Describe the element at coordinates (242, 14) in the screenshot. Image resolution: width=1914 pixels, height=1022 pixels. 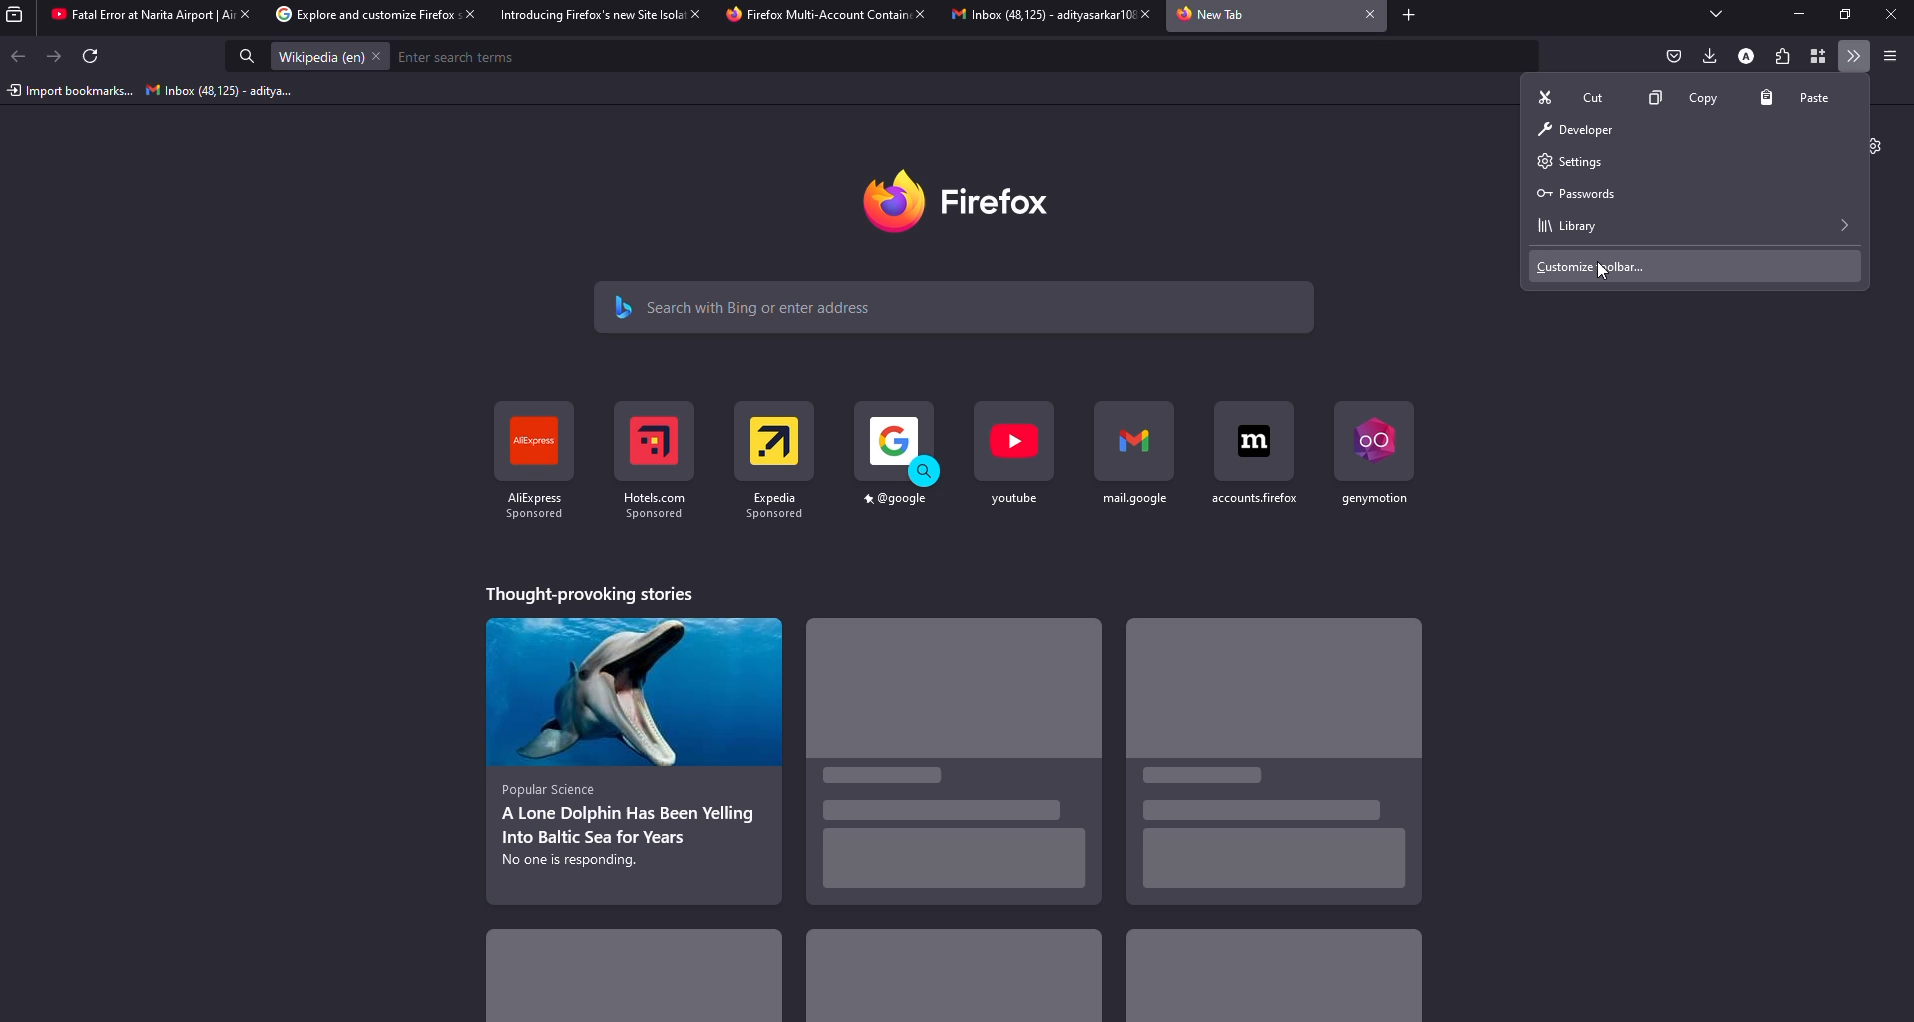
I see `close` at that location.